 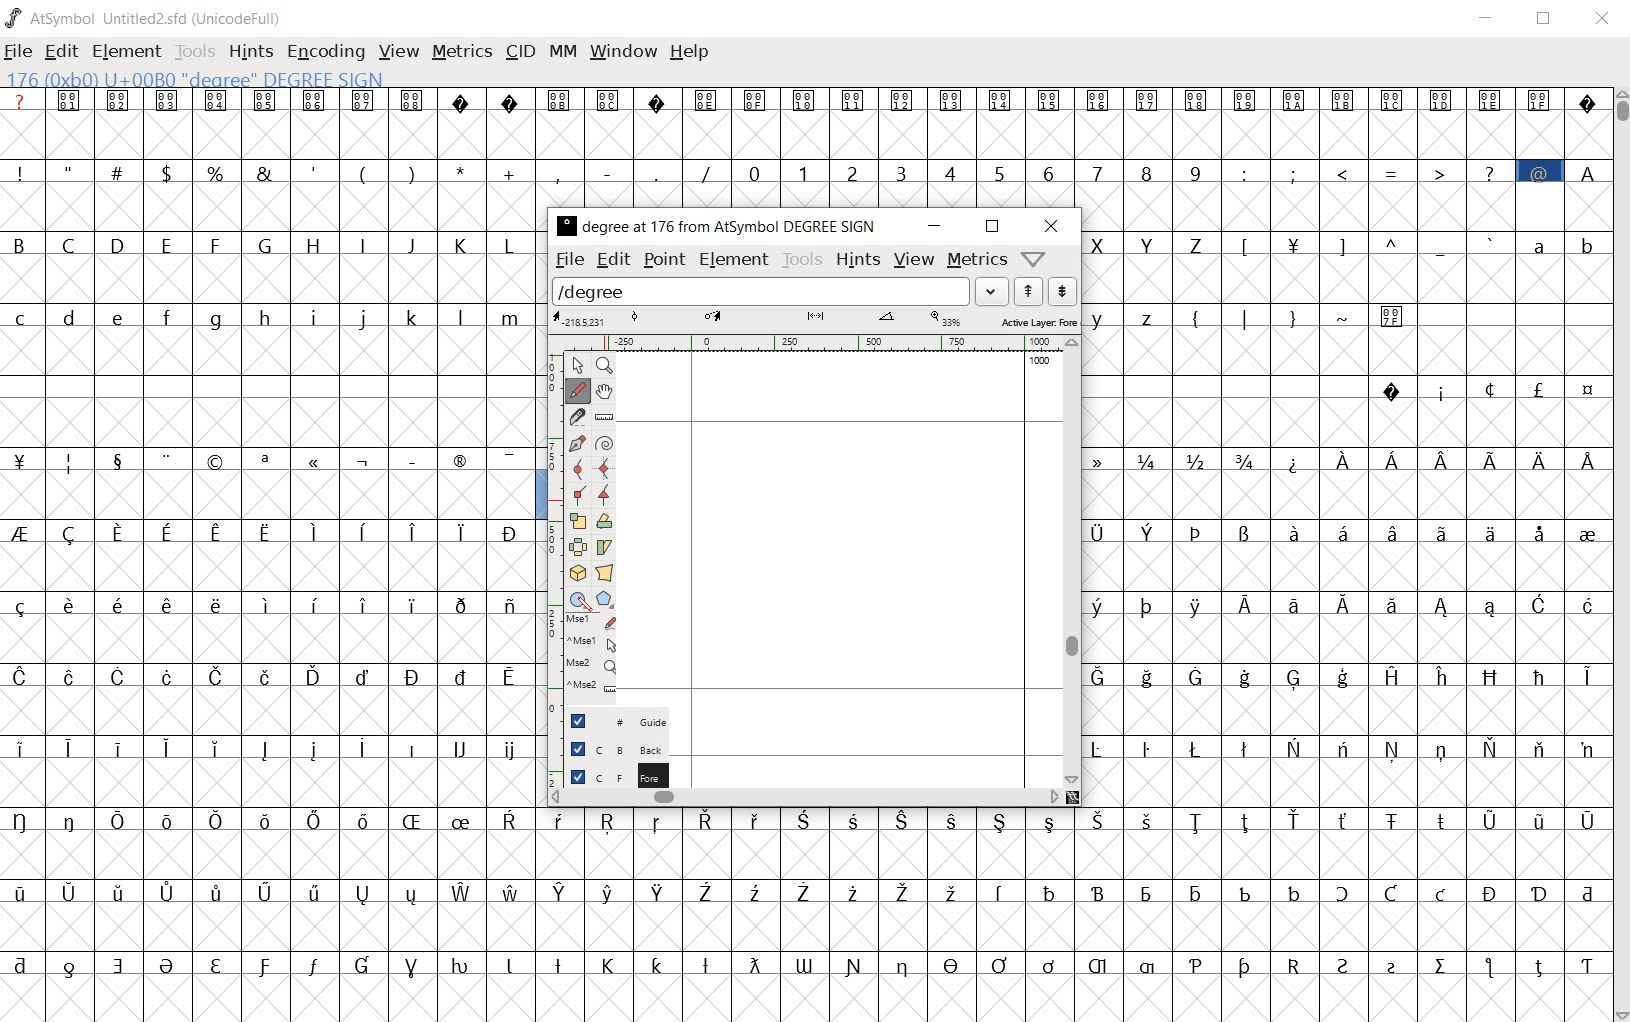 I want to click on unsupported charters, so click(x=487, y=99).